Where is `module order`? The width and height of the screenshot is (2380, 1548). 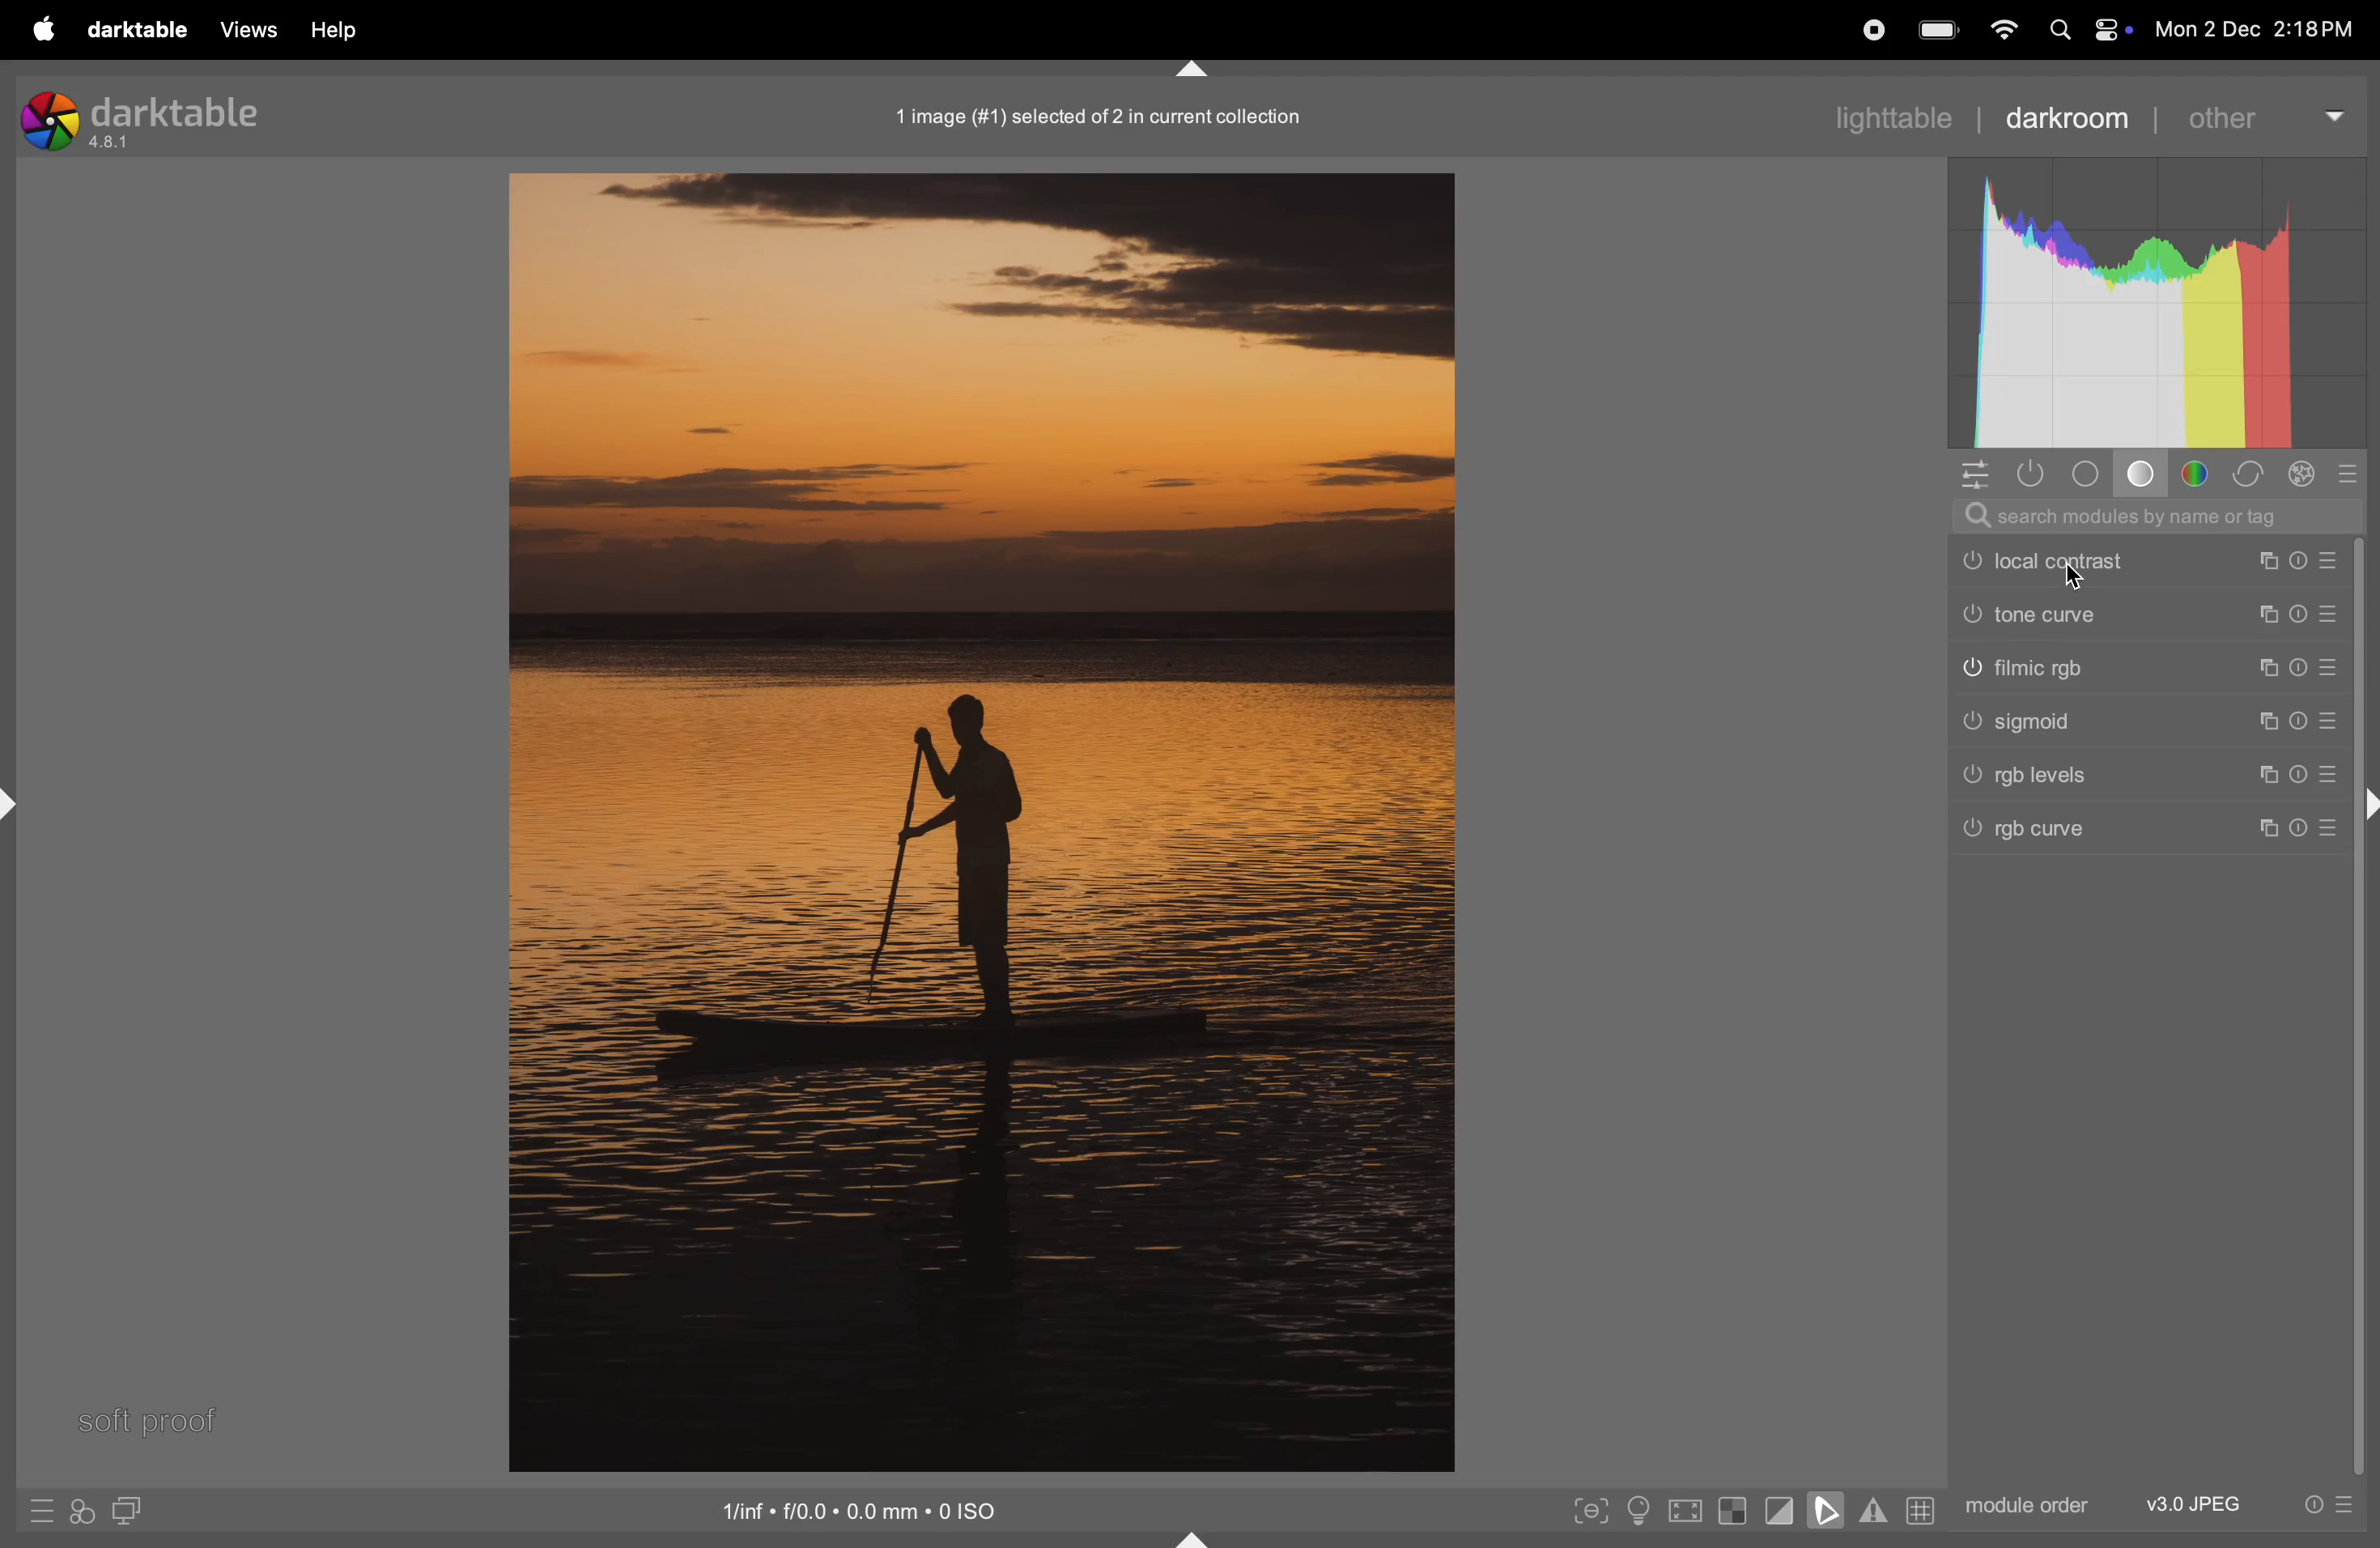
module order is located at coordinates (2022, 1505).